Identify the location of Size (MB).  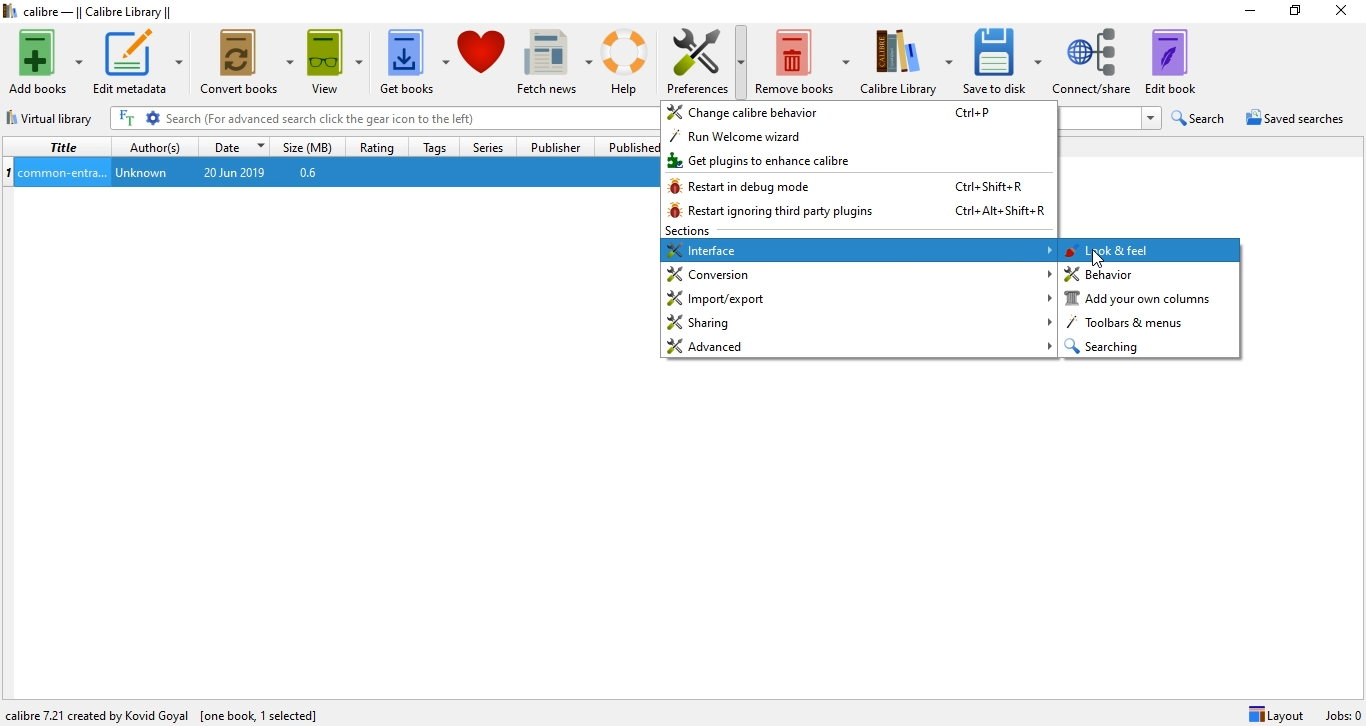
(311, 145).